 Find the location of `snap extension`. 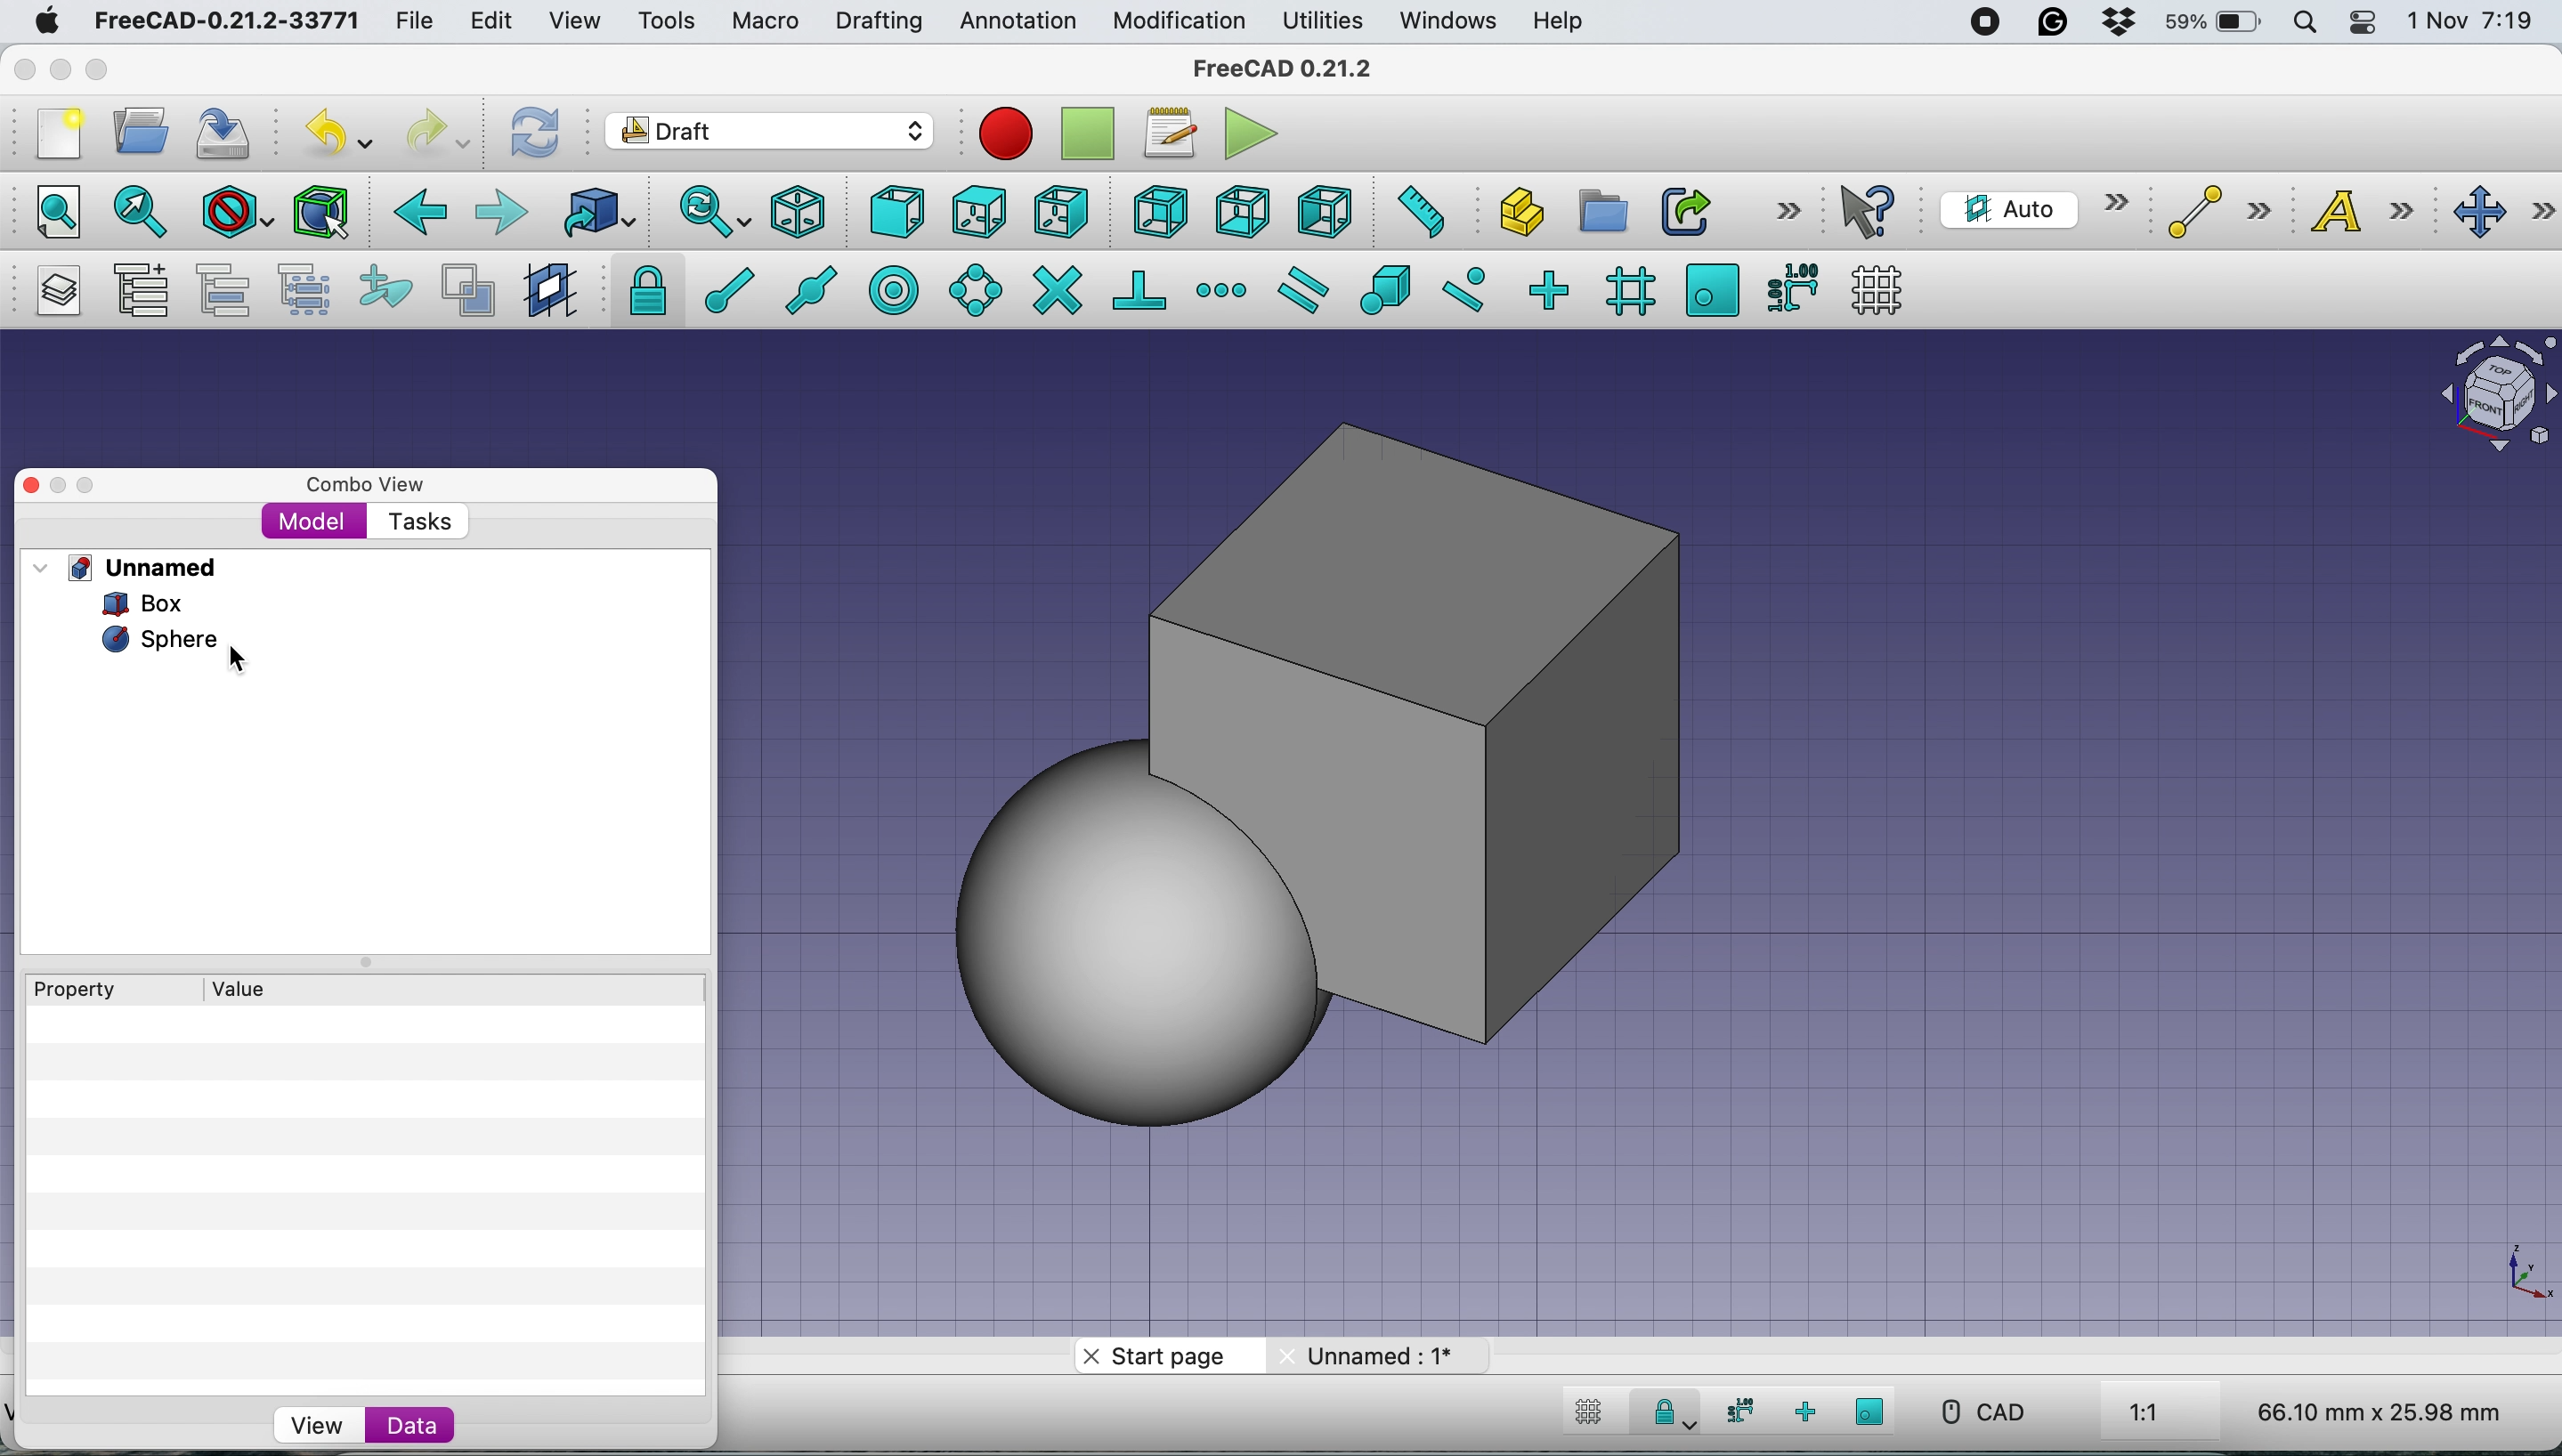

snap extension is located at coordinates (1224, 290).